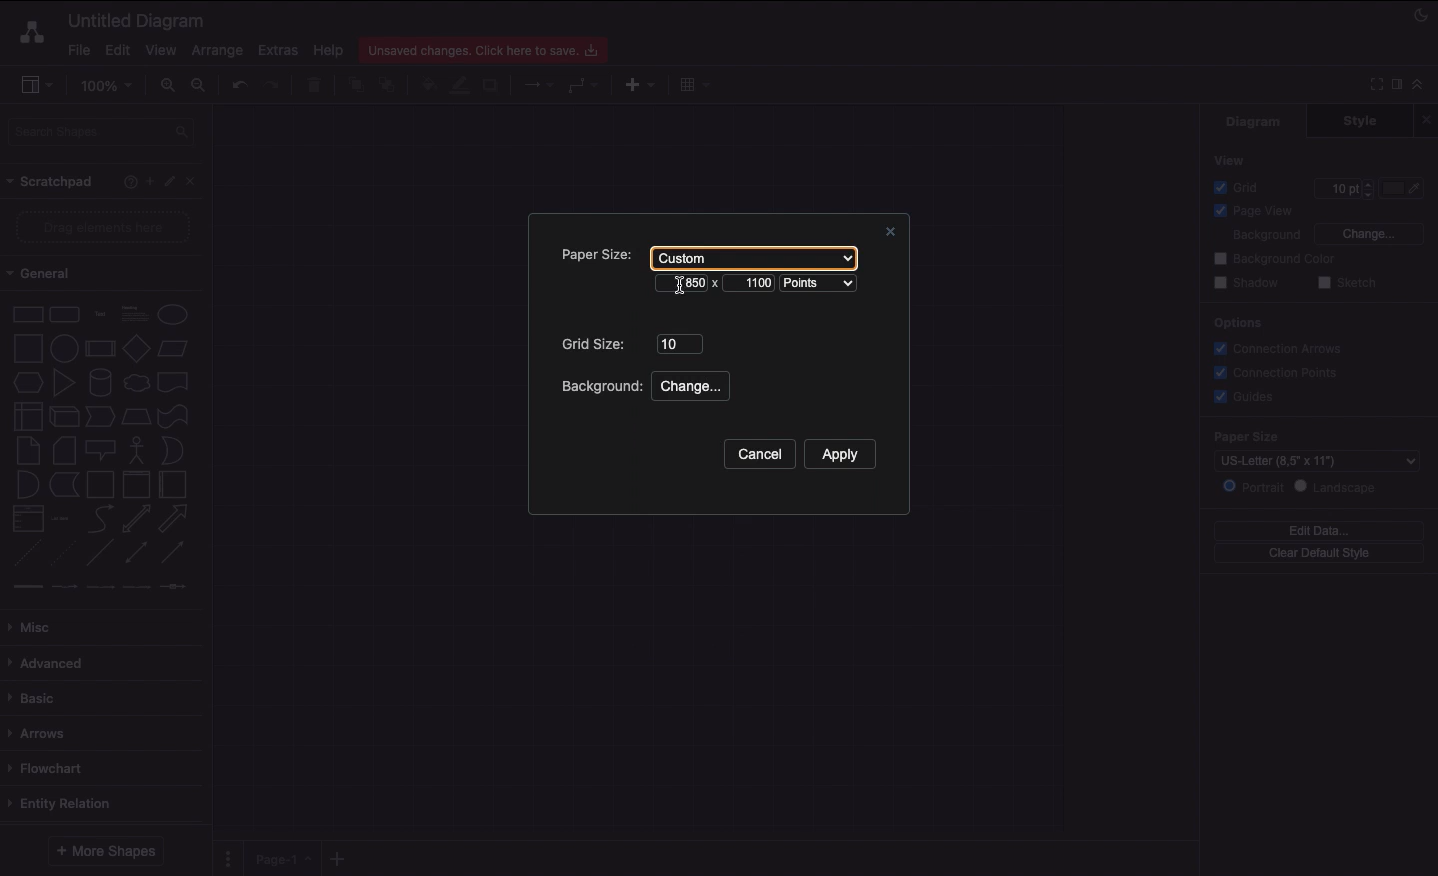 This screenshot has width=1438, height=876. Describe the element at coordinates (1246, 282) in the screenshot. I see `Shadow` at that location.